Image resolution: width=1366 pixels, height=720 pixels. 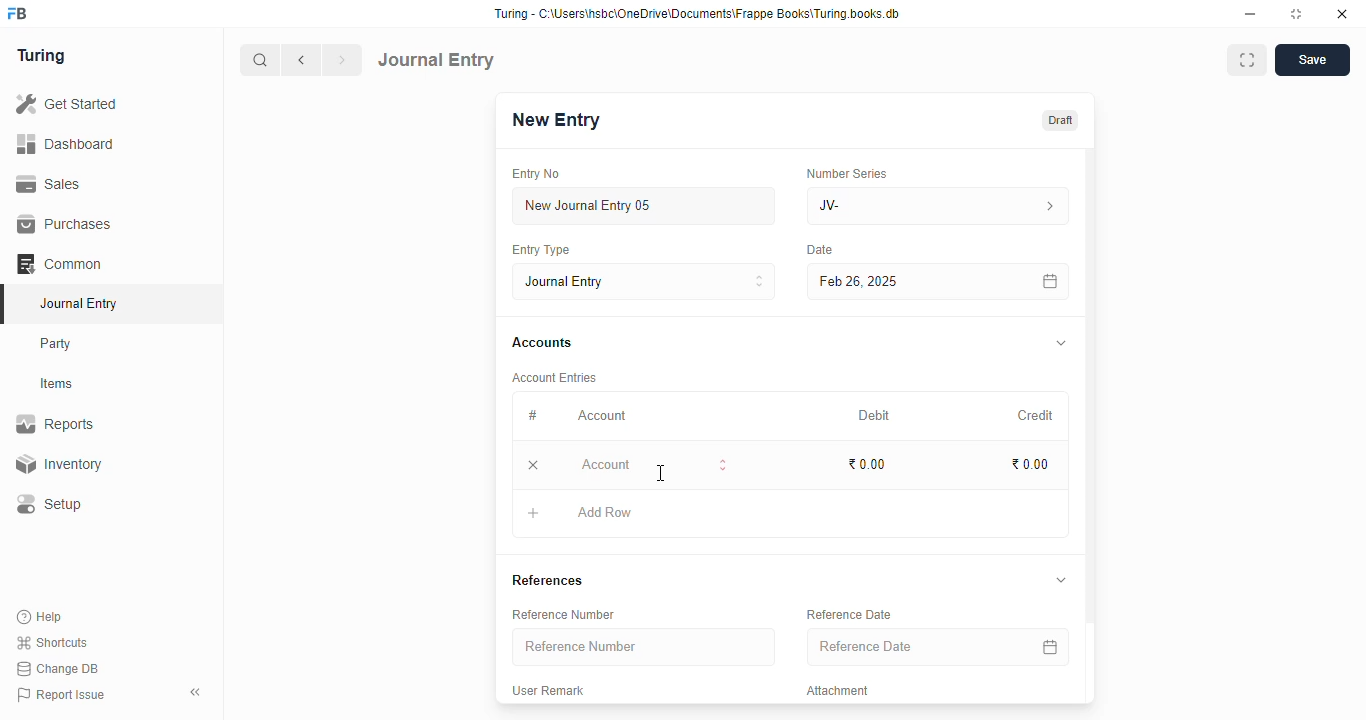 What do you see at coordinates (848, 615) in the screenshot?
I see `reference date` at bounding box center [848, 615].